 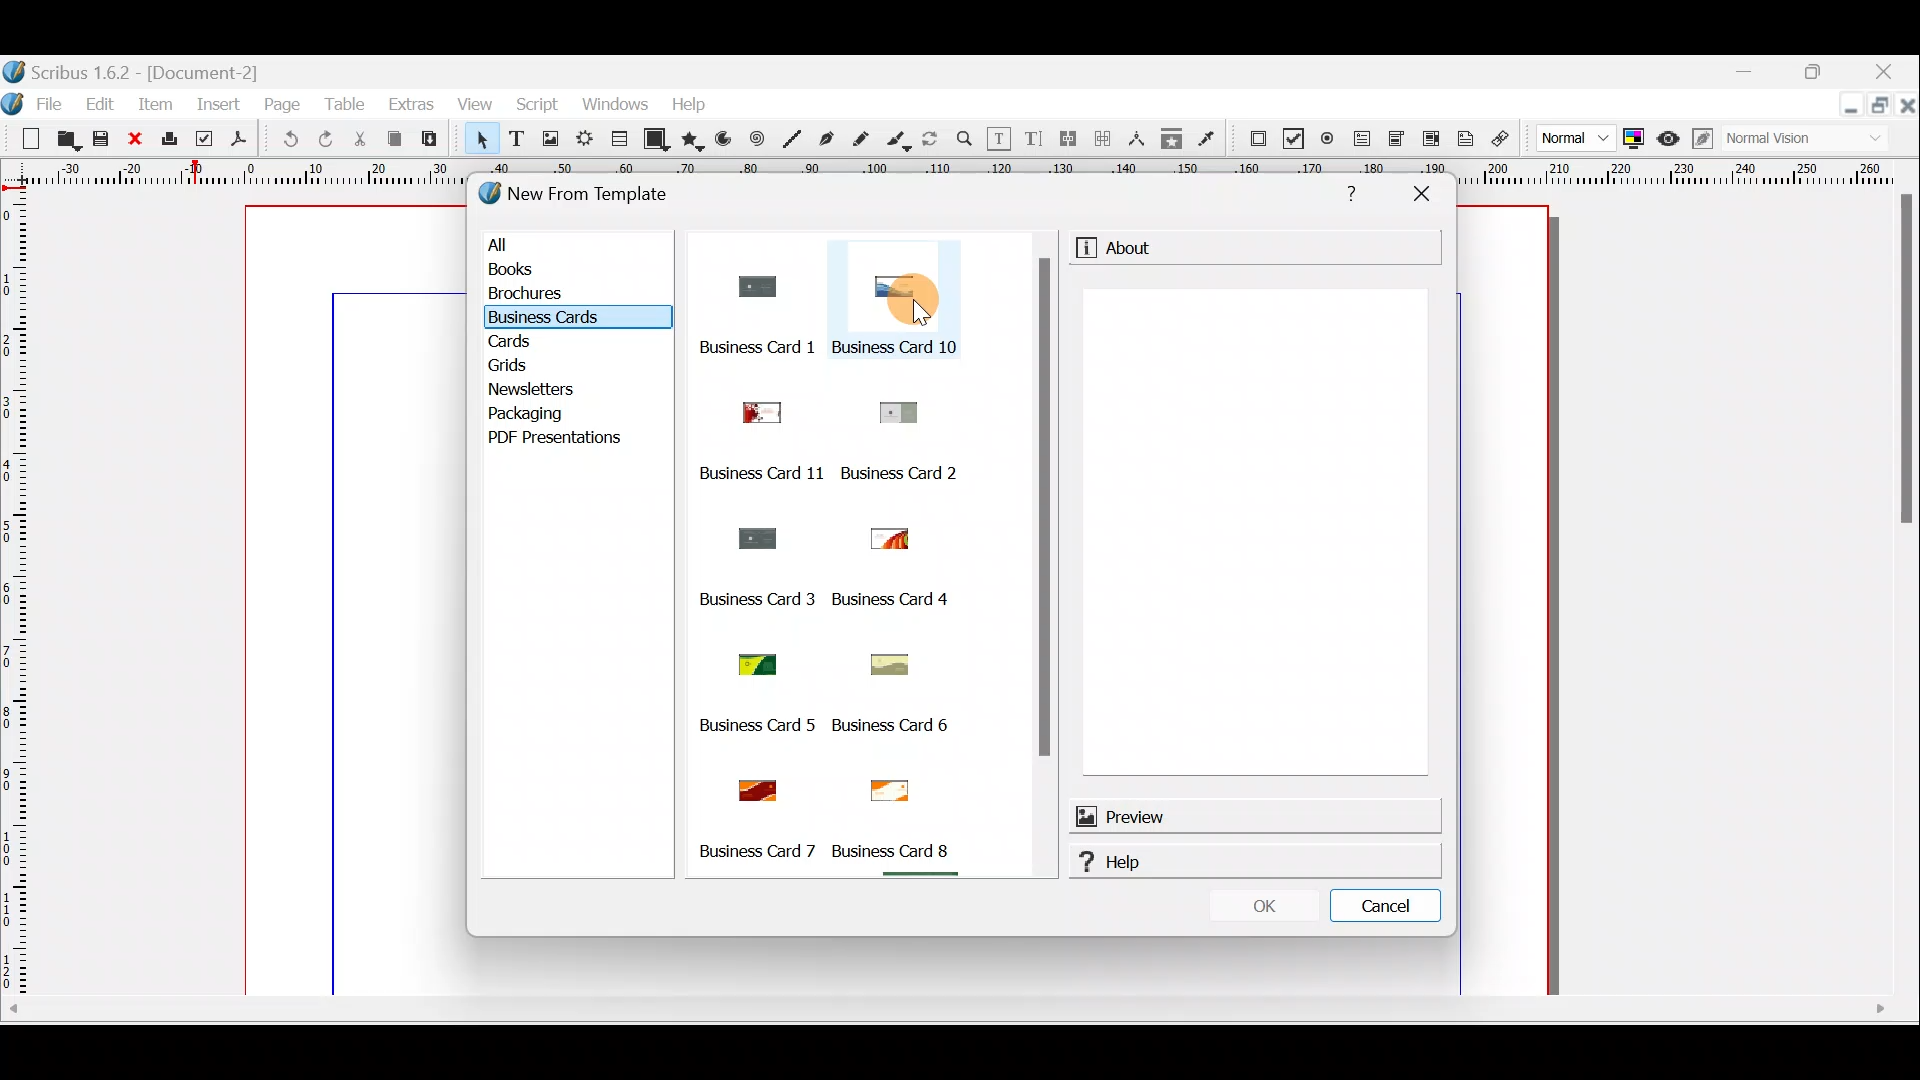 I want to click on Print, so click(x=169, y=141).